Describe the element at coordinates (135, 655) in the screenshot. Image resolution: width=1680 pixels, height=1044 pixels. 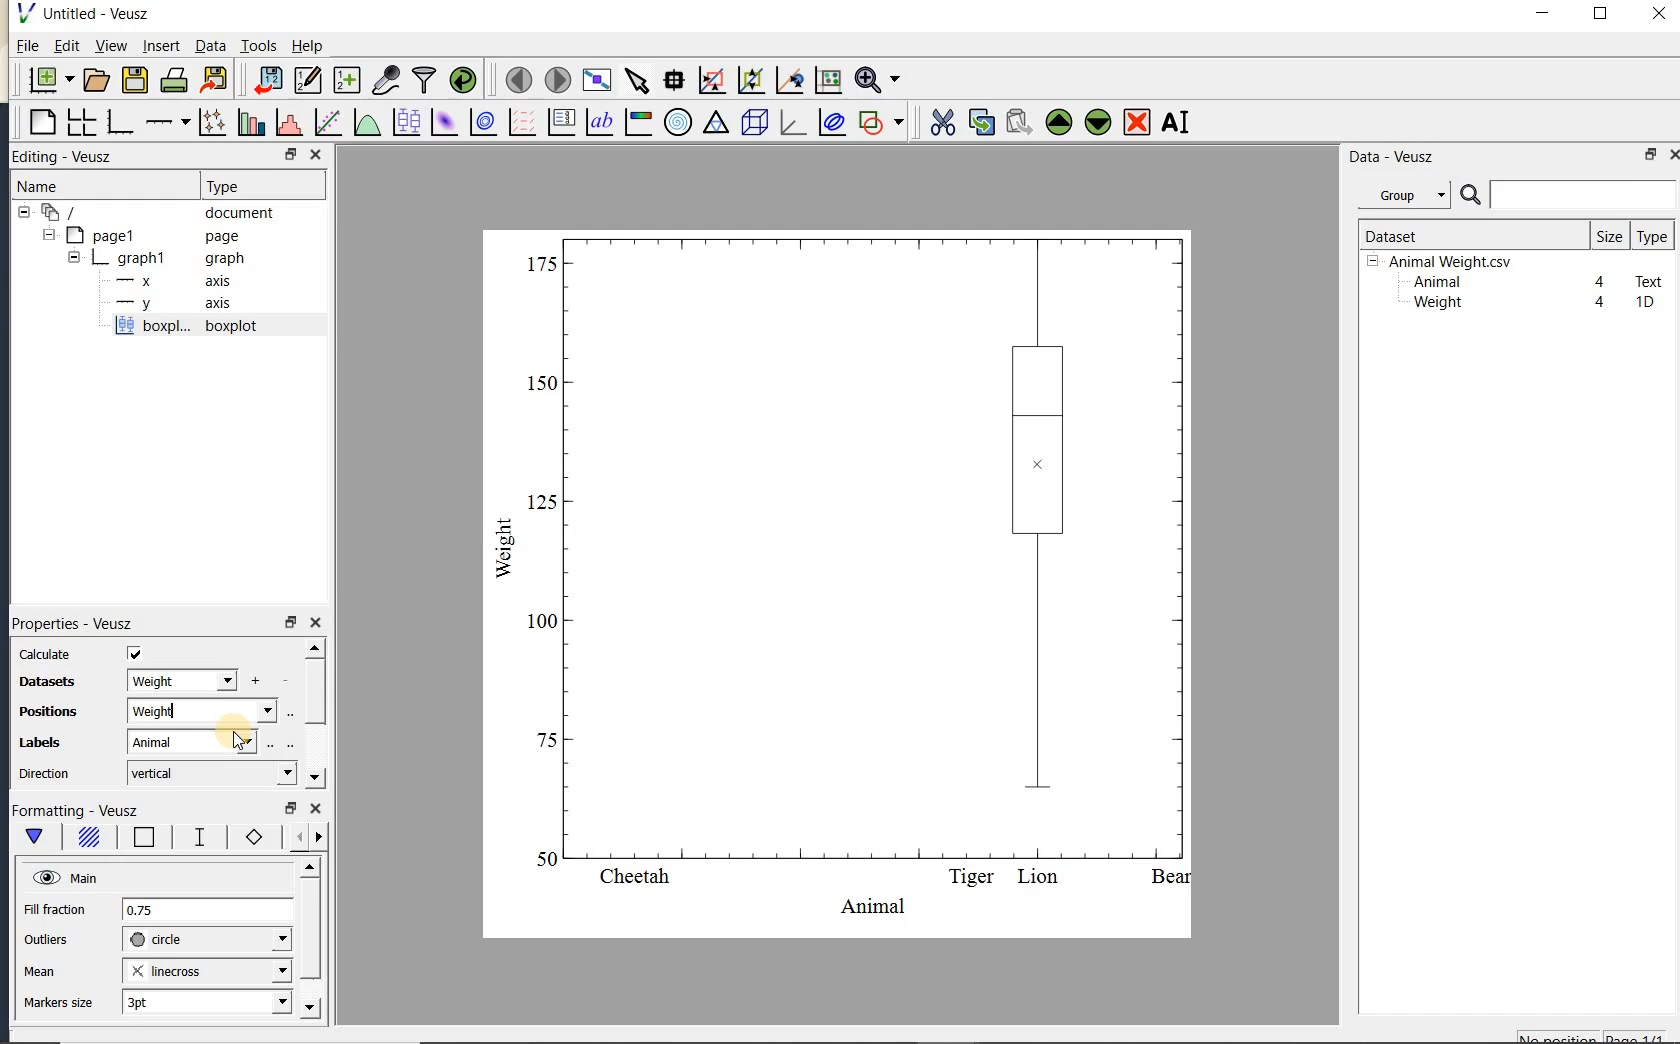
I see `check/uncheck` at that location.